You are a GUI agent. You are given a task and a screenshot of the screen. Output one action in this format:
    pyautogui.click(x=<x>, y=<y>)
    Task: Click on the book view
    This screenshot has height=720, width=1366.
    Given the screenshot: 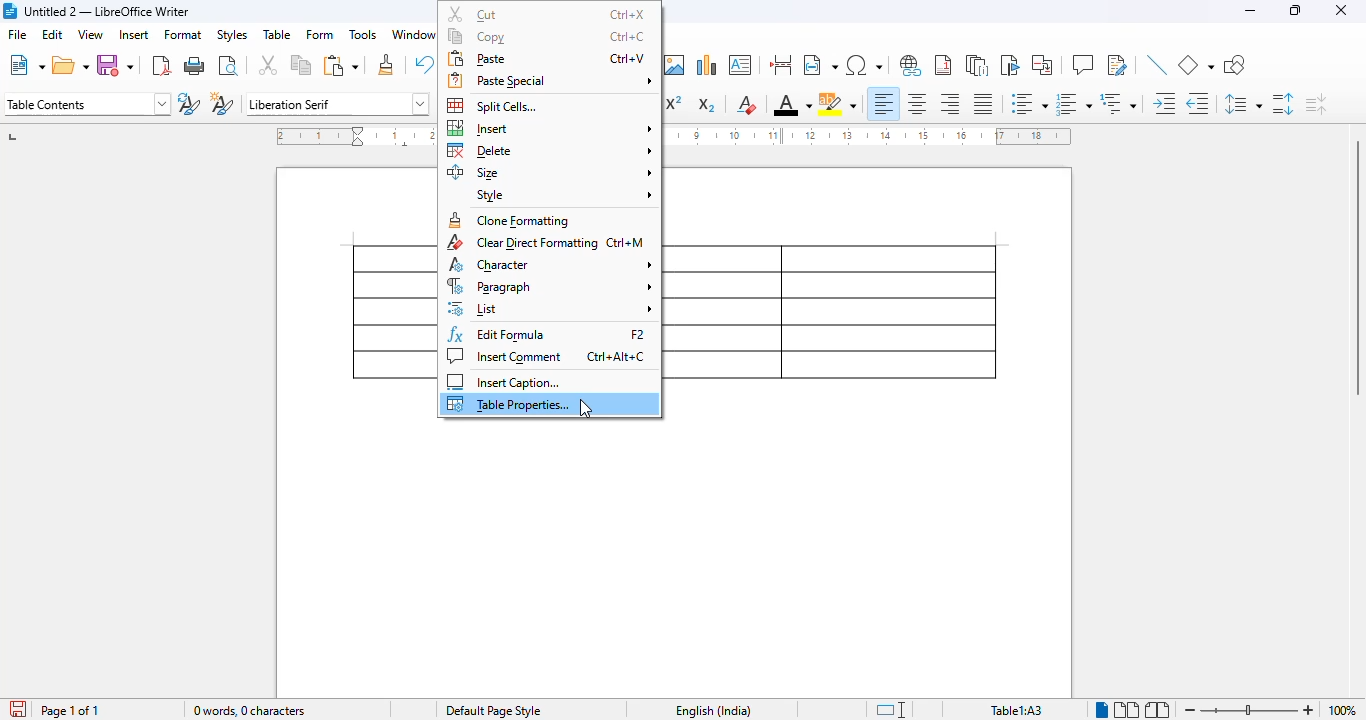 What is the action you would take?
    pyautogui.click(x=1158, y=710)
    